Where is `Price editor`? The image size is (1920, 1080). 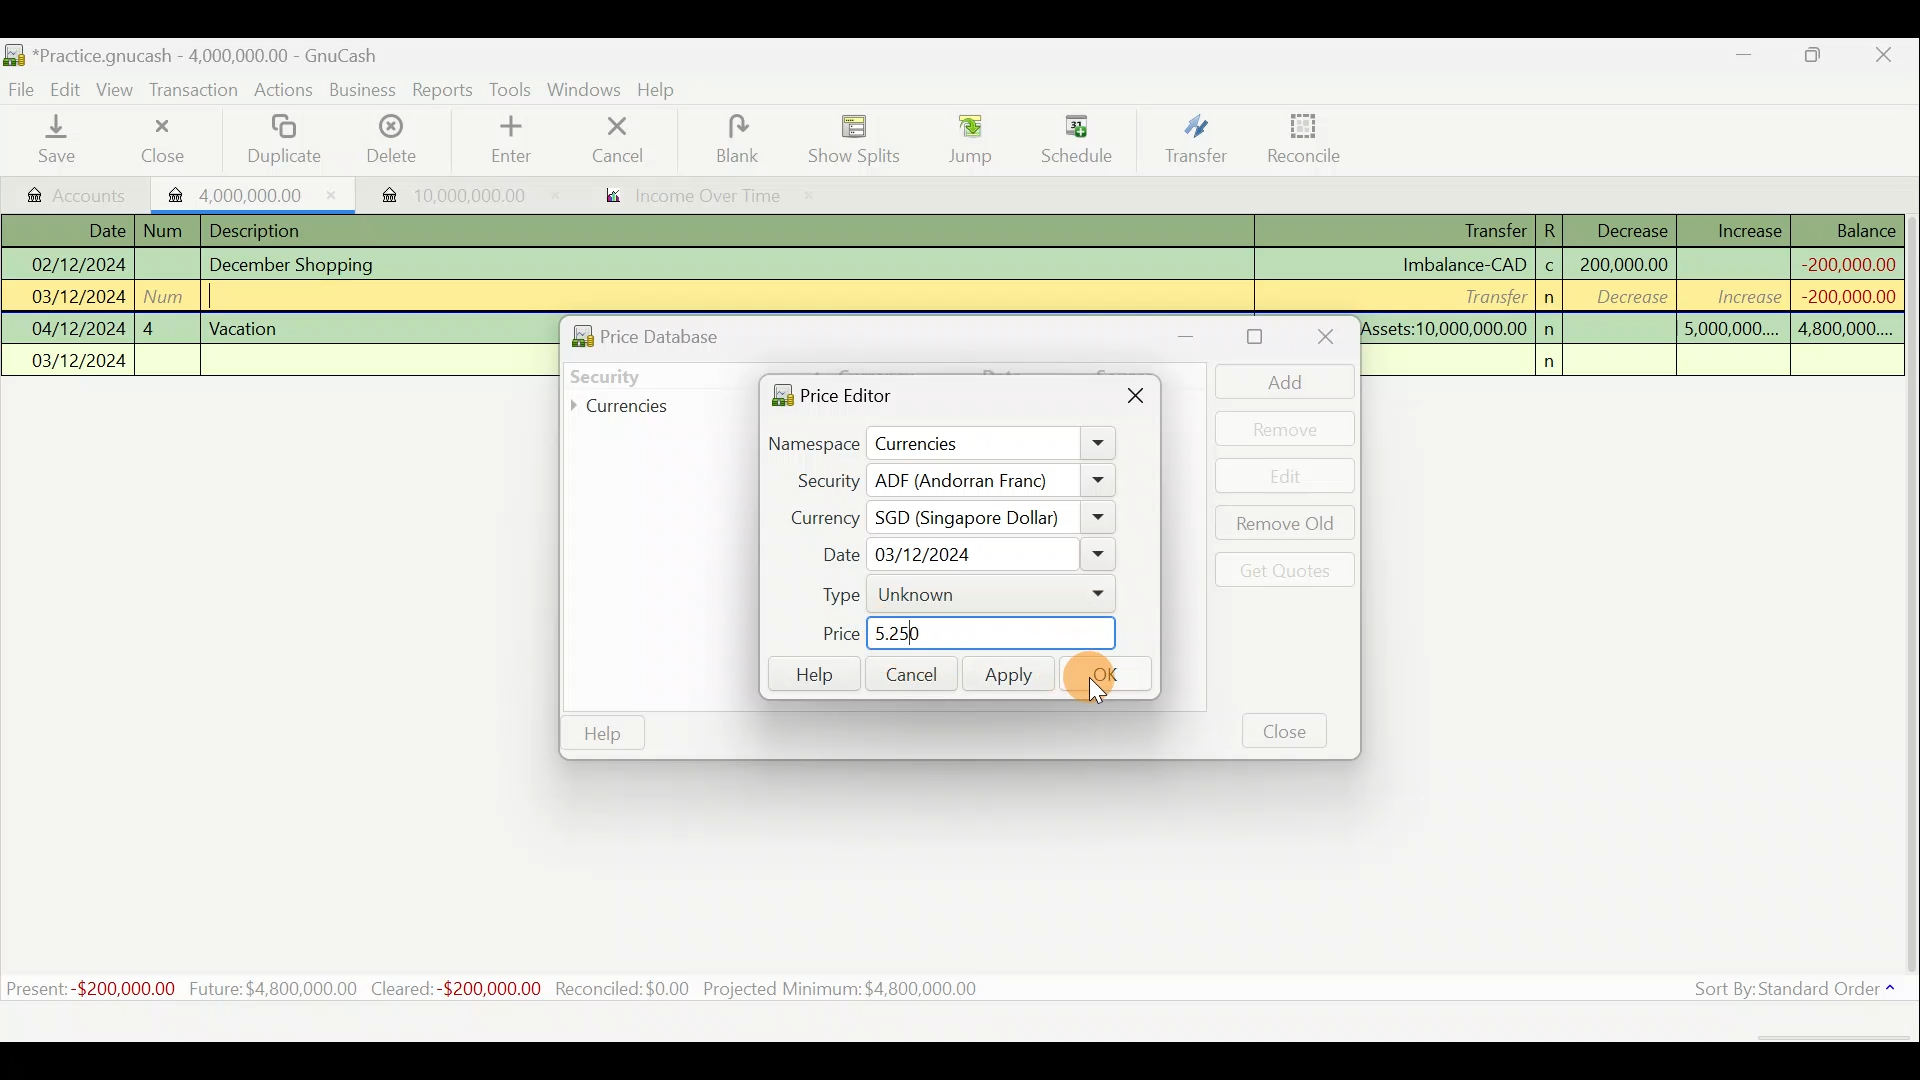
Price editor is located at coordinates (826, 394).